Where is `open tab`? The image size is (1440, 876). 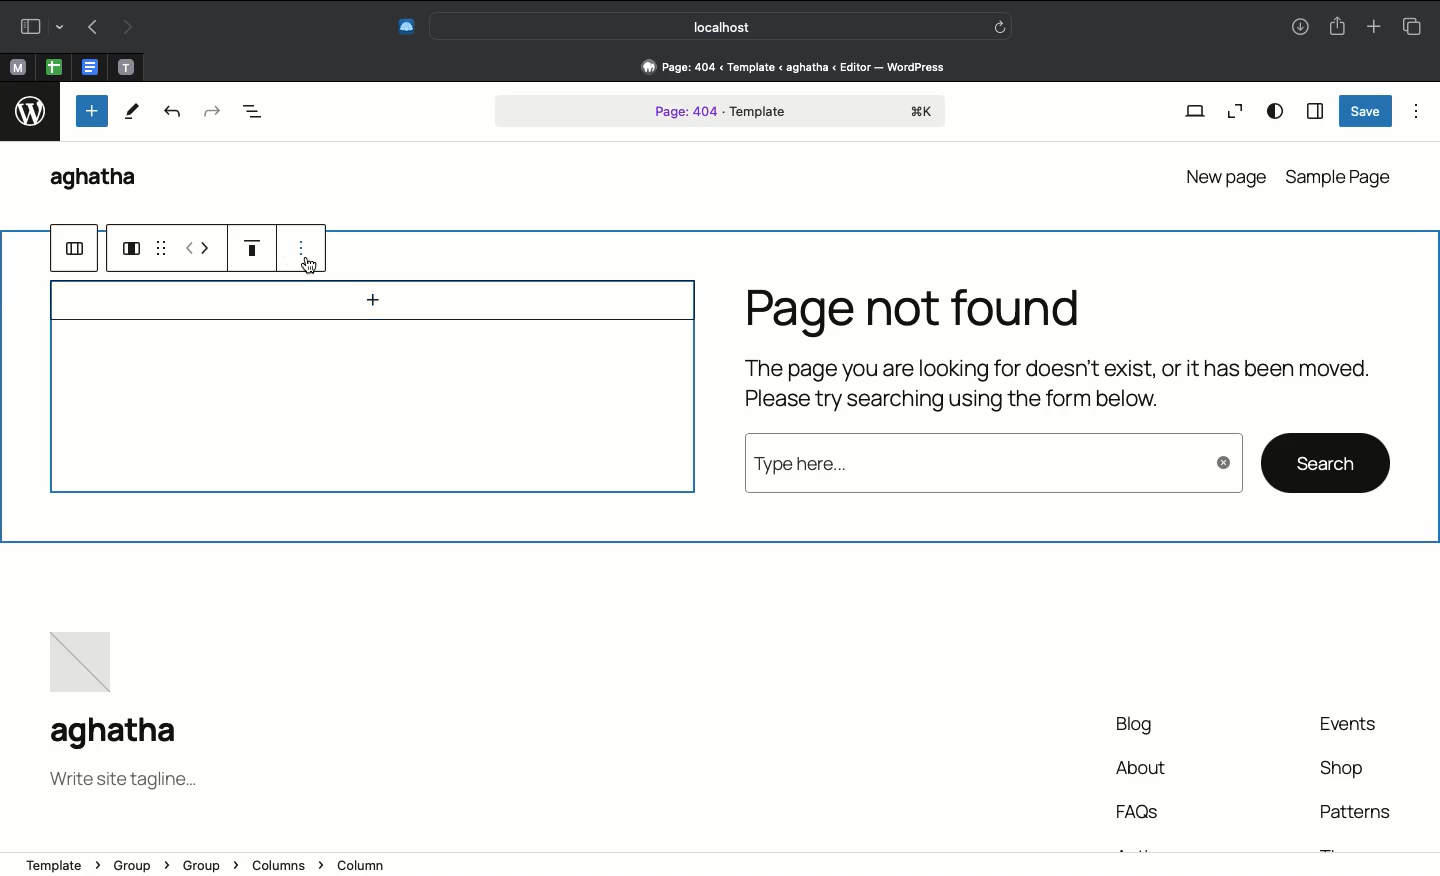
open tab is located at coordinates (17, 68).